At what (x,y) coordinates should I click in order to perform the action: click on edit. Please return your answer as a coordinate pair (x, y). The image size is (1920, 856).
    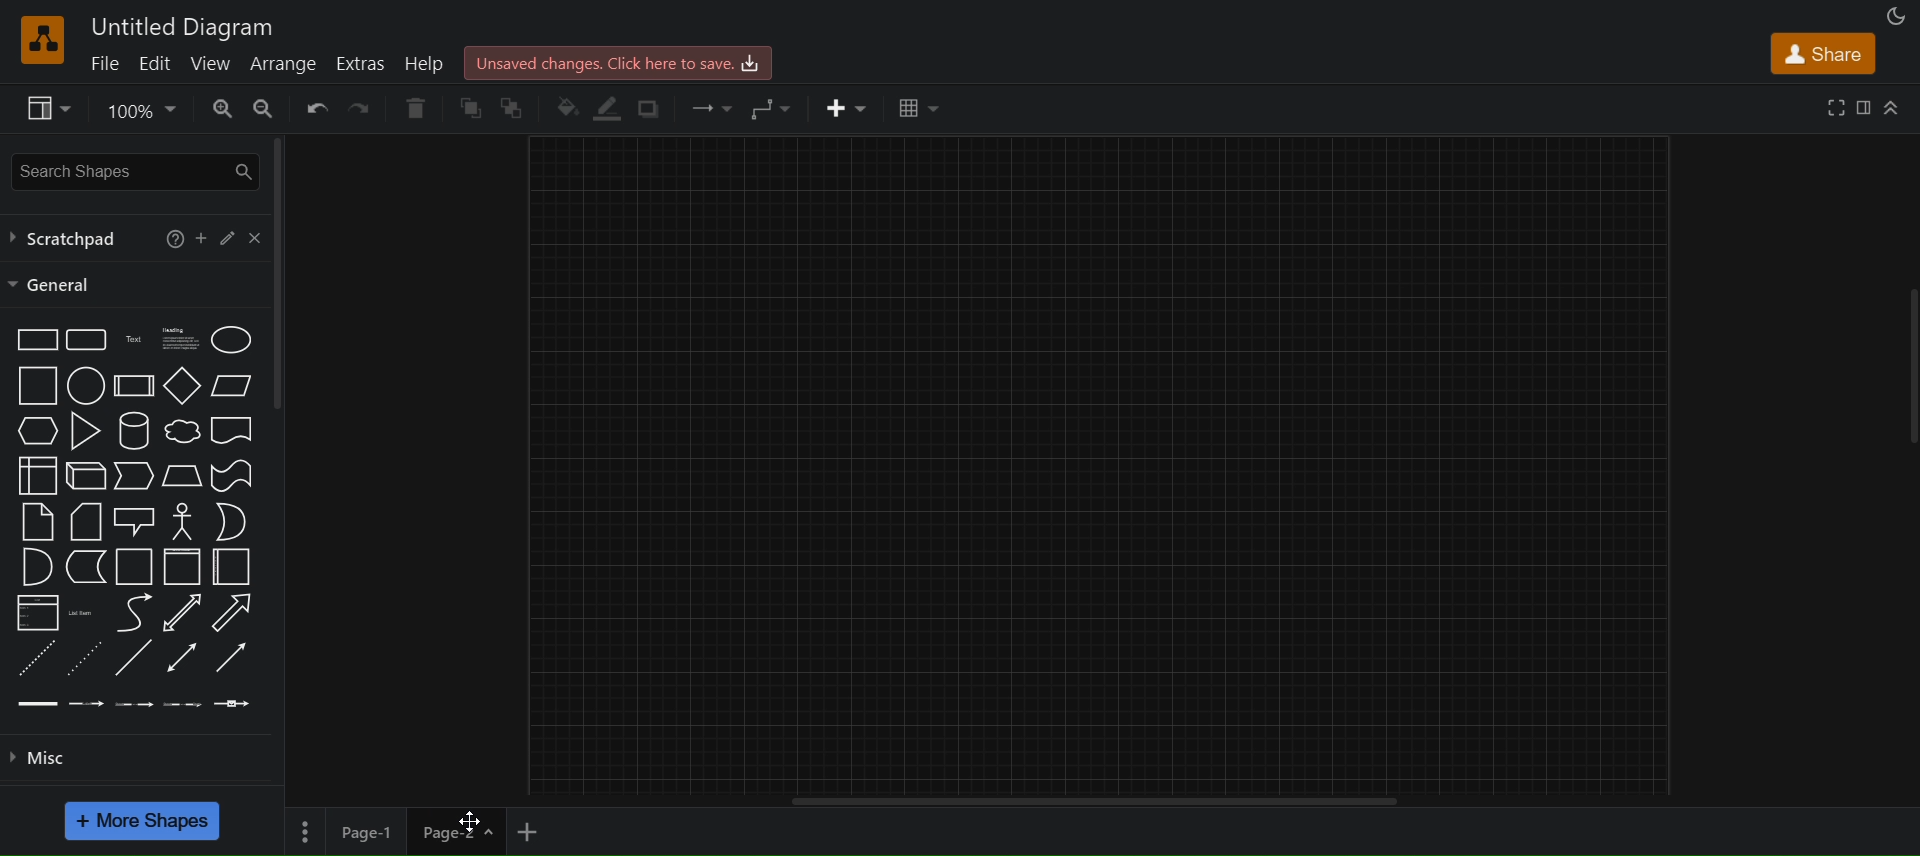
    Looking at the image, I should click on (156, 64).